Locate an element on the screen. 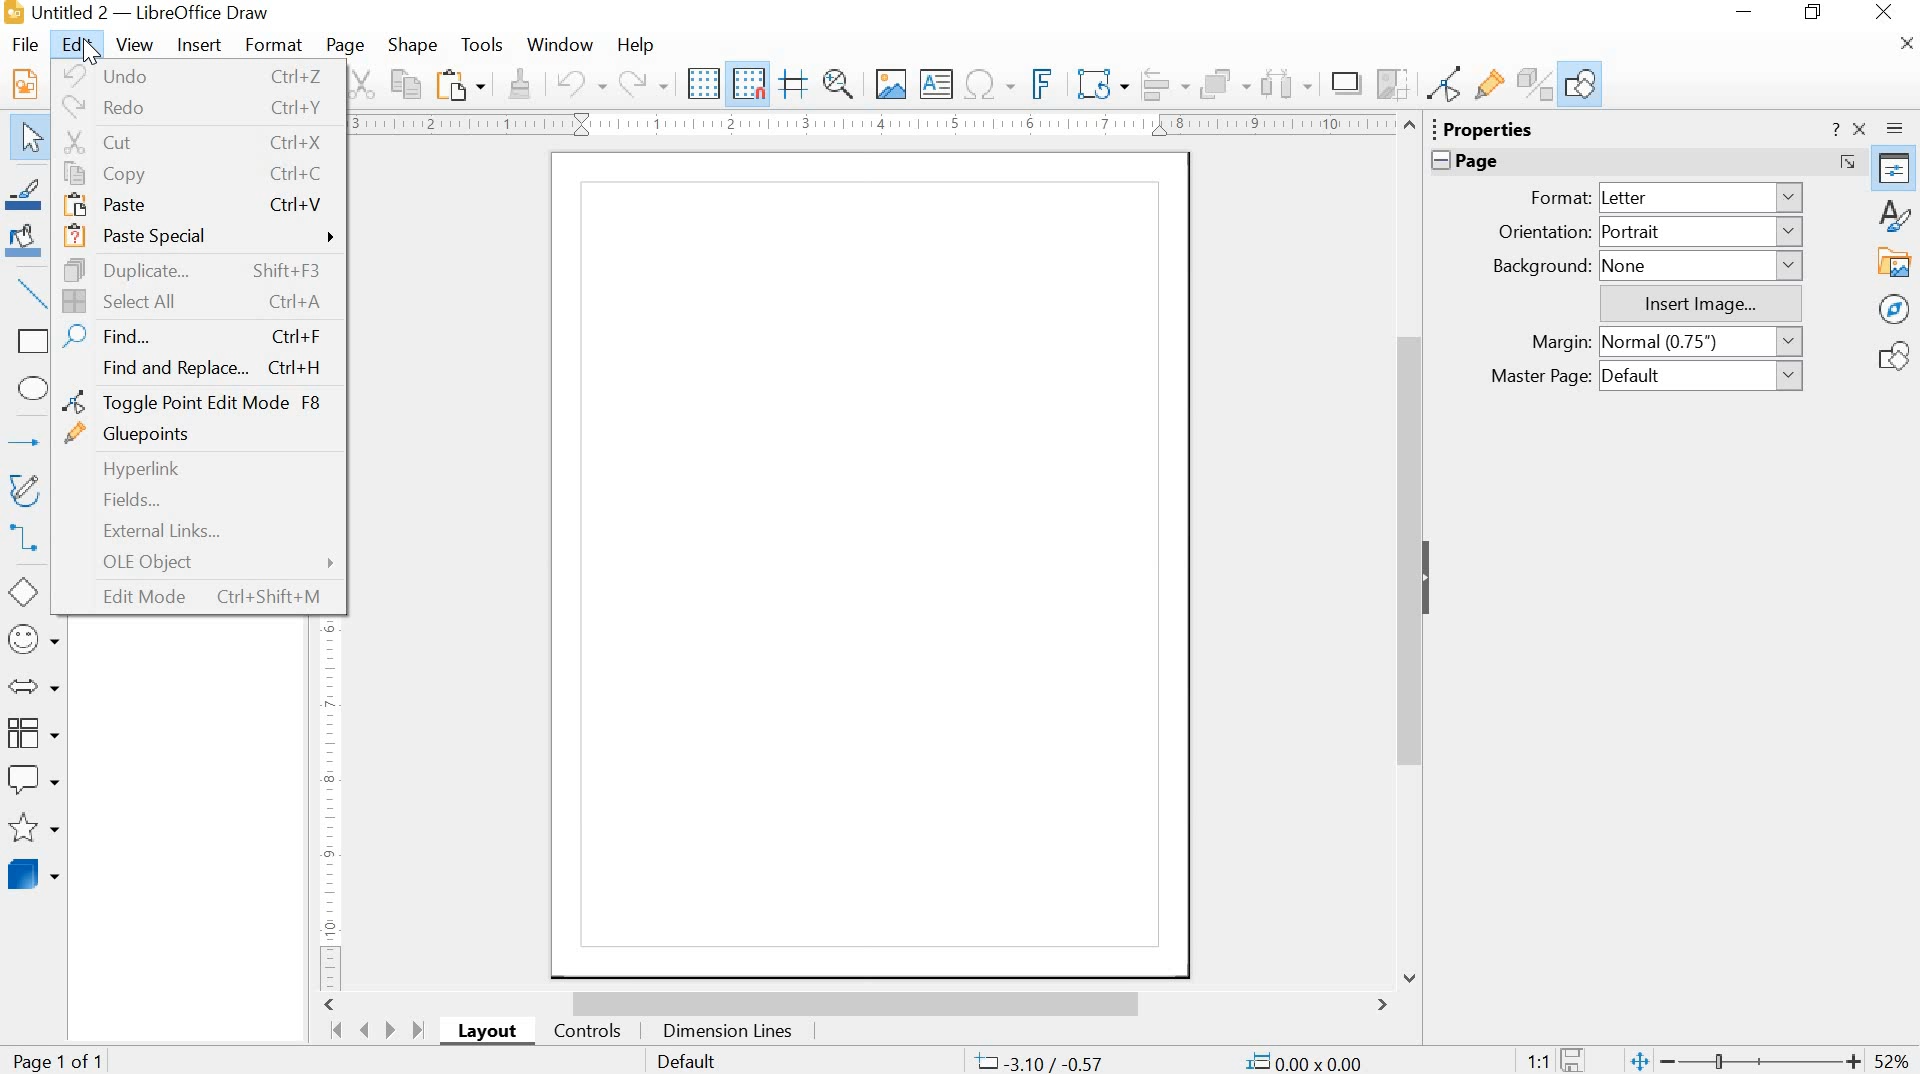 The height and width of the screenshot is (1074, 1920). Insert line (double click for multi-selection) is located at coordinates (34, 295).